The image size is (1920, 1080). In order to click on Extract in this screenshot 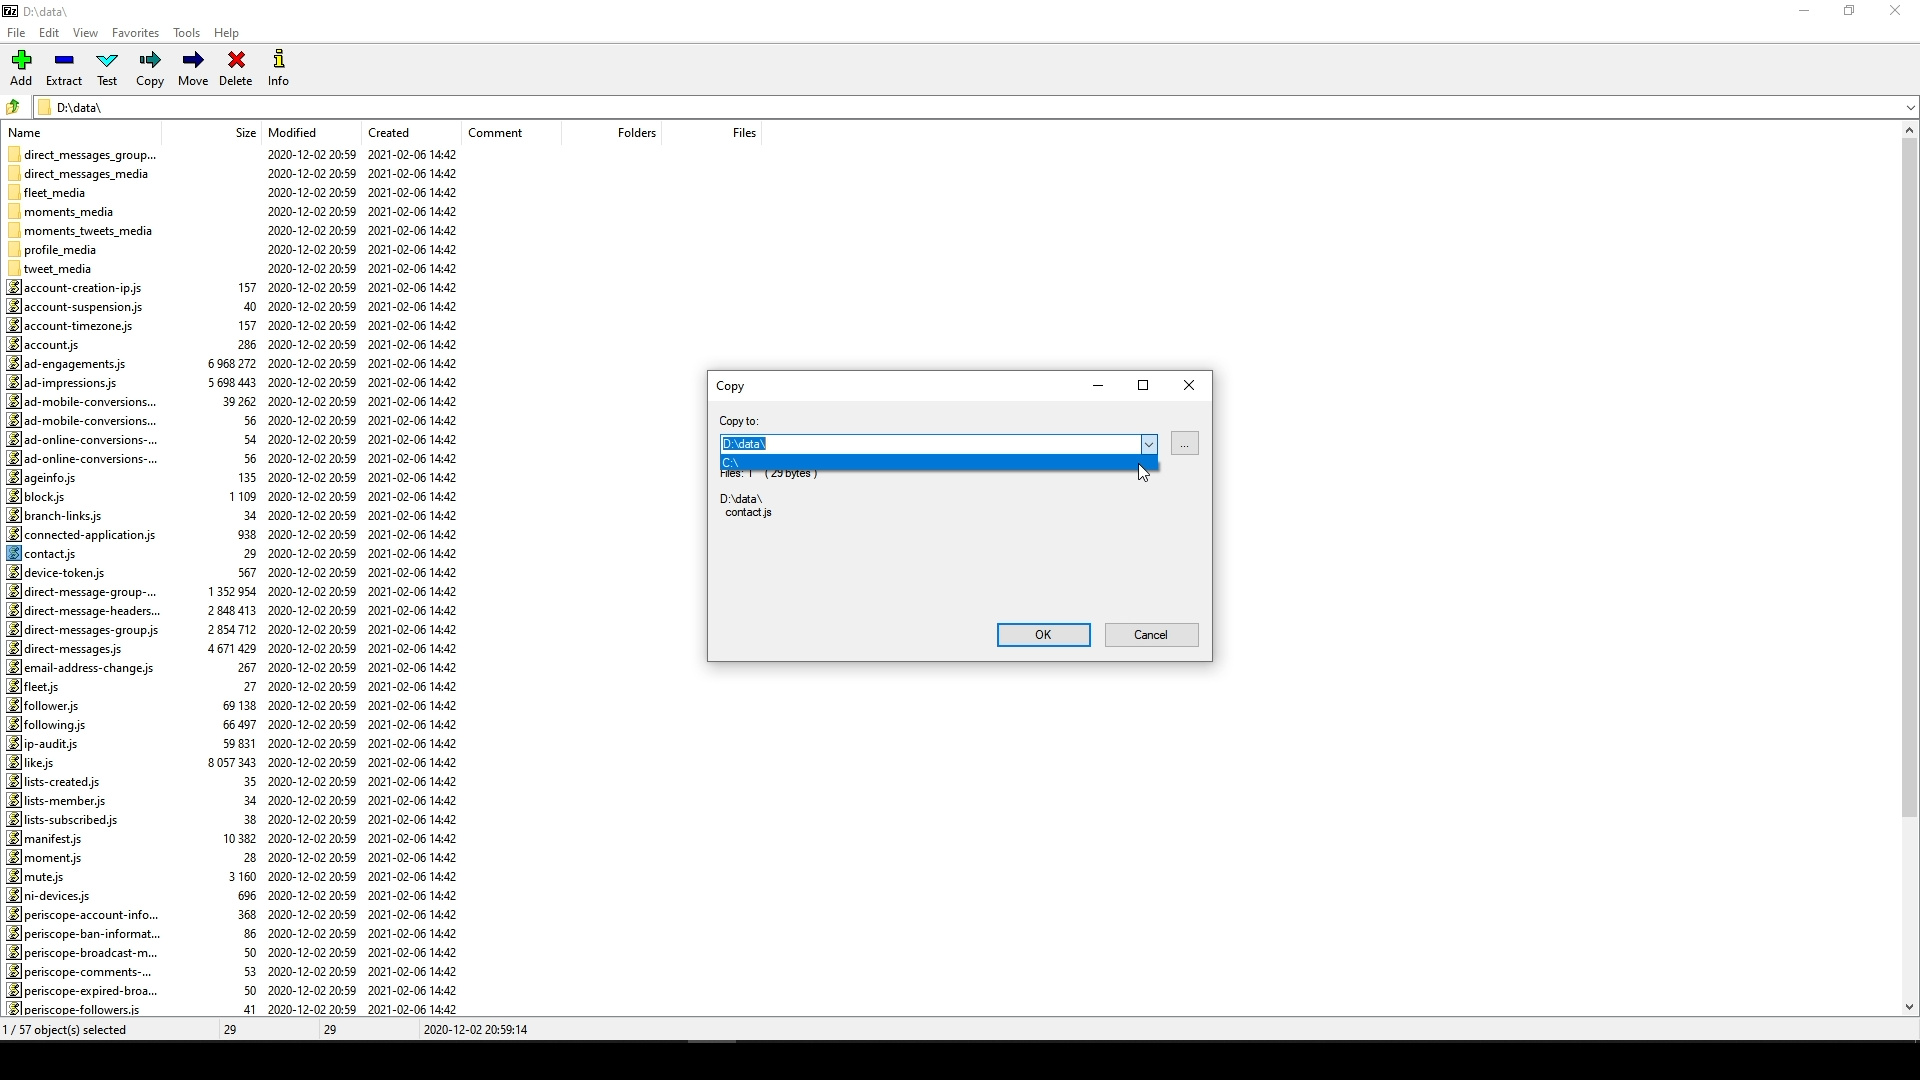, I will do `click(67, 69)`.